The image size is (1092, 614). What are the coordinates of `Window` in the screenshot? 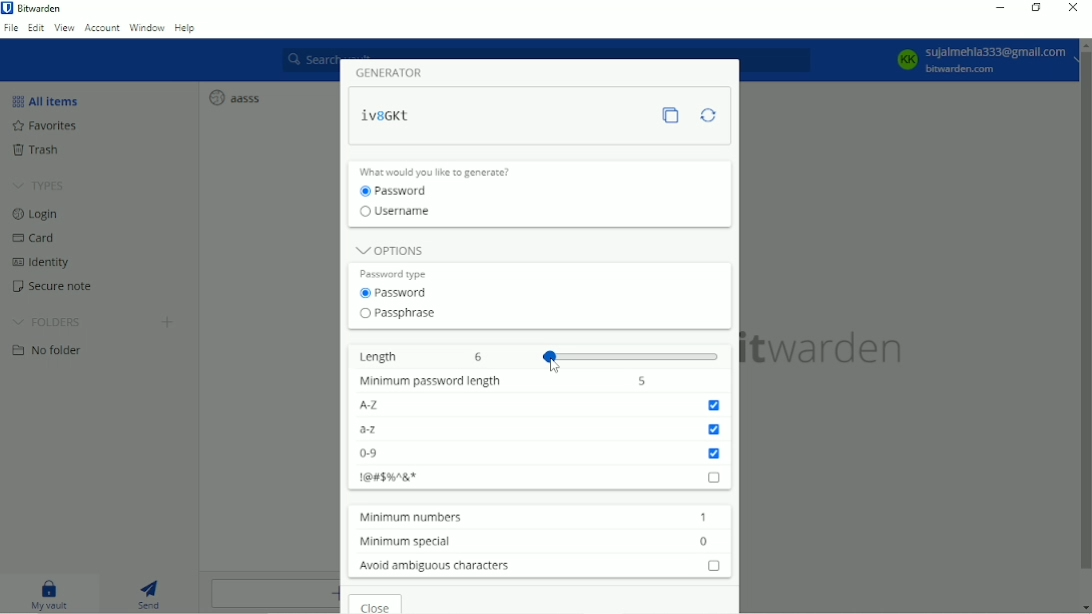 It's located at (147, 28).